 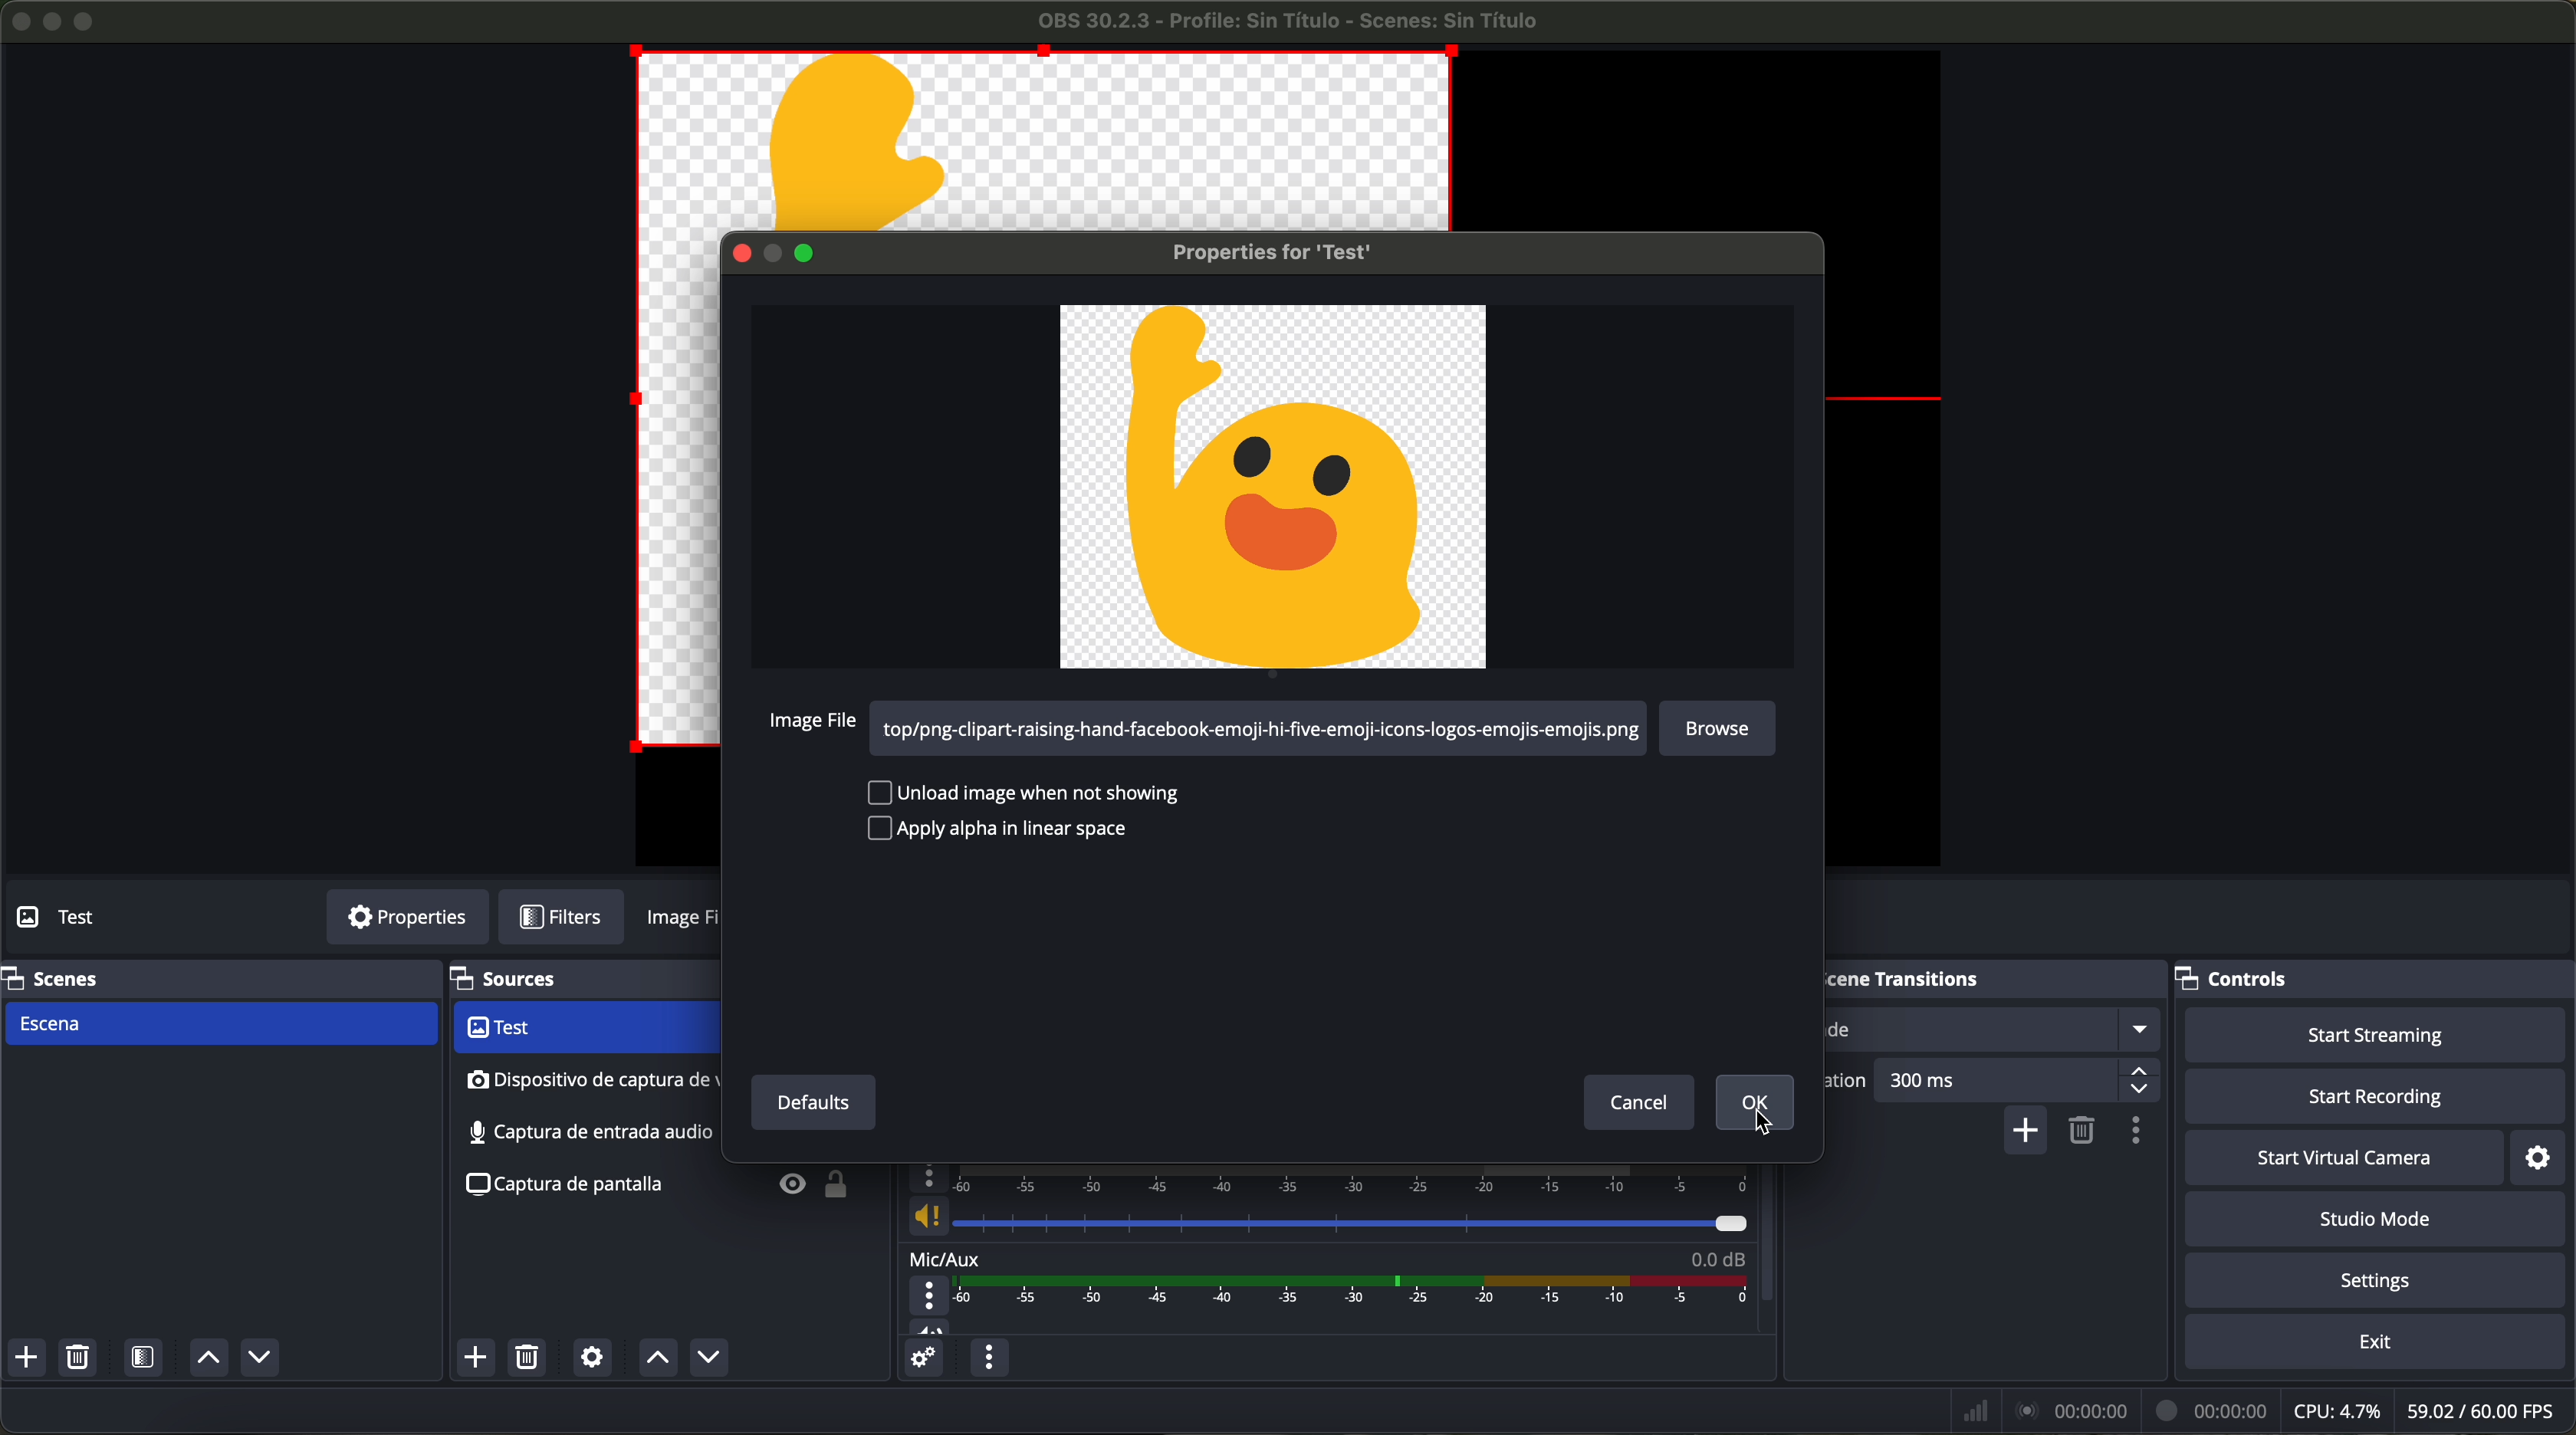 What do you see at coordinates (1254, 254) in the screenshot?
I see `properties for test` at bounding box center [1254, 254].